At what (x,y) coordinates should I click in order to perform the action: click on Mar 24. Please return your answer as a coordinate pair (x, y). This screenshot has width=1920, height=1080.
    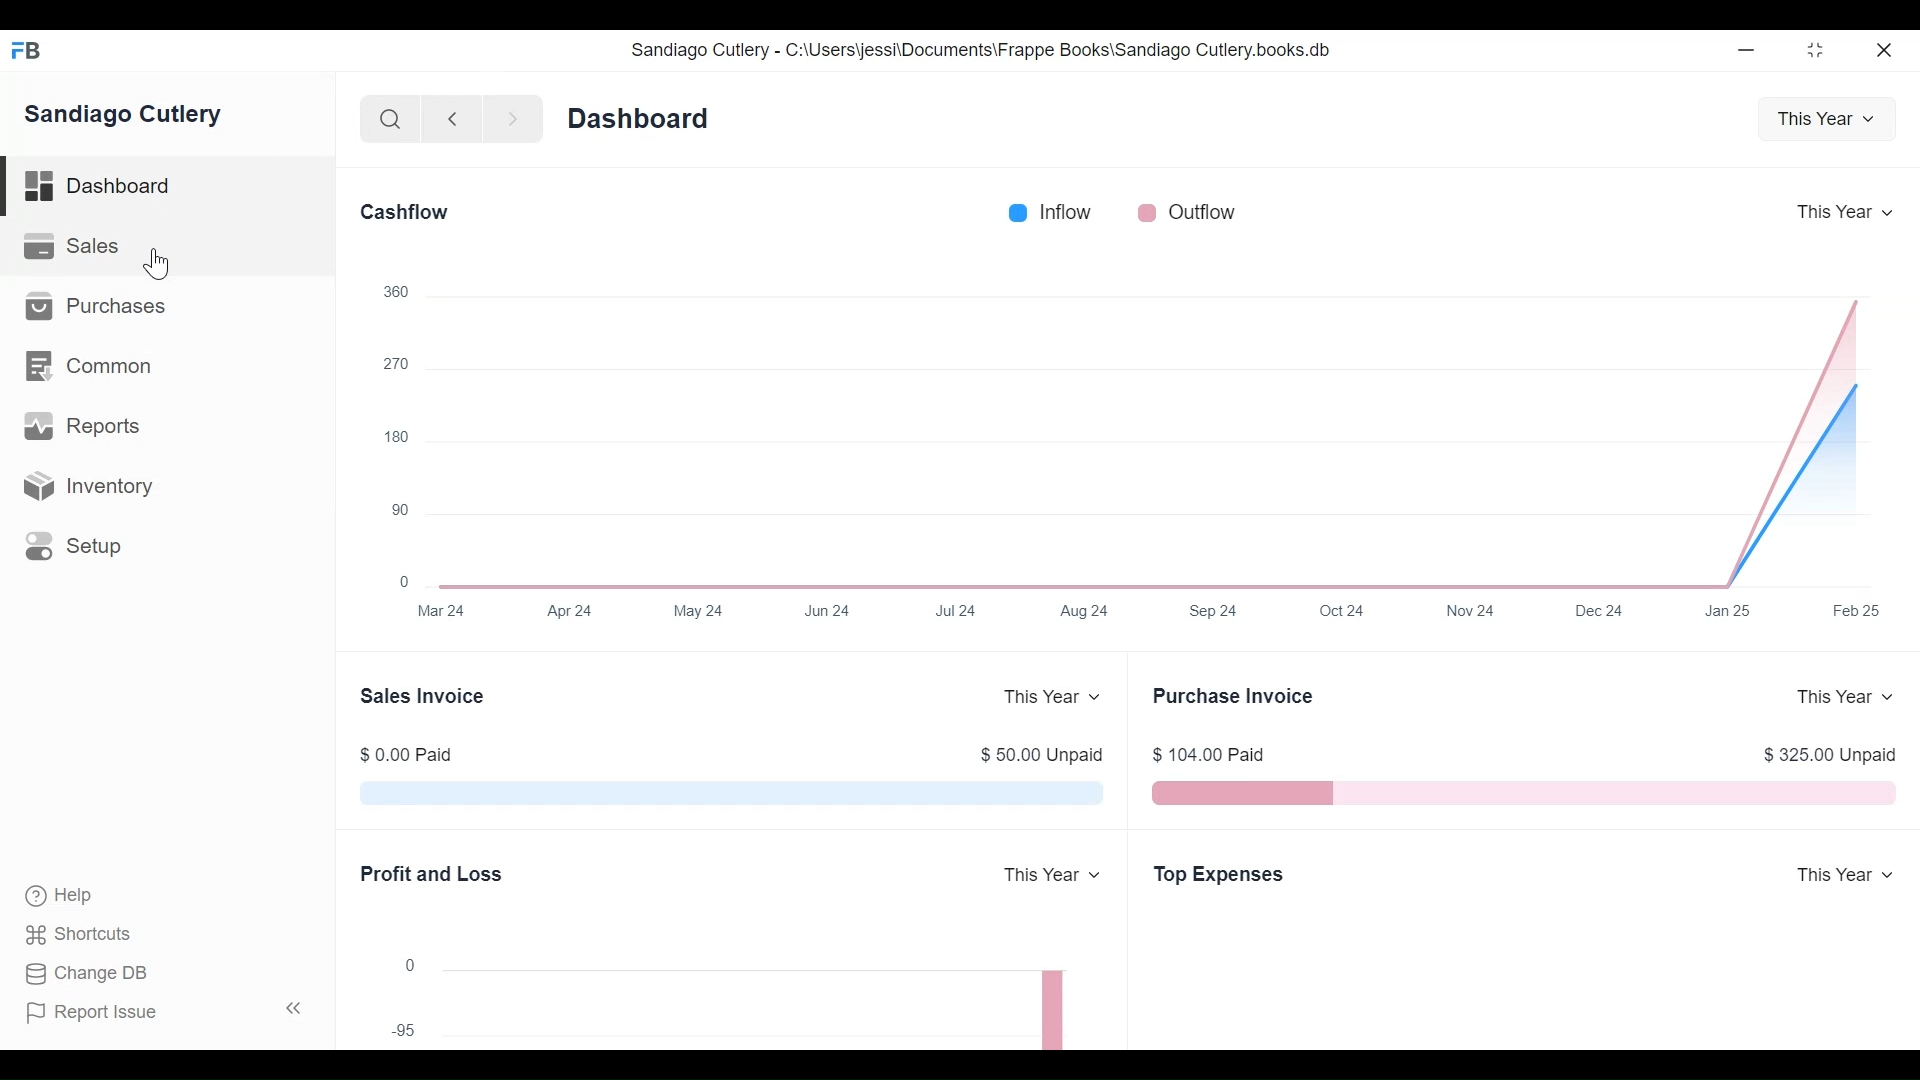
    Looking at the image, I should click on (439, 612).